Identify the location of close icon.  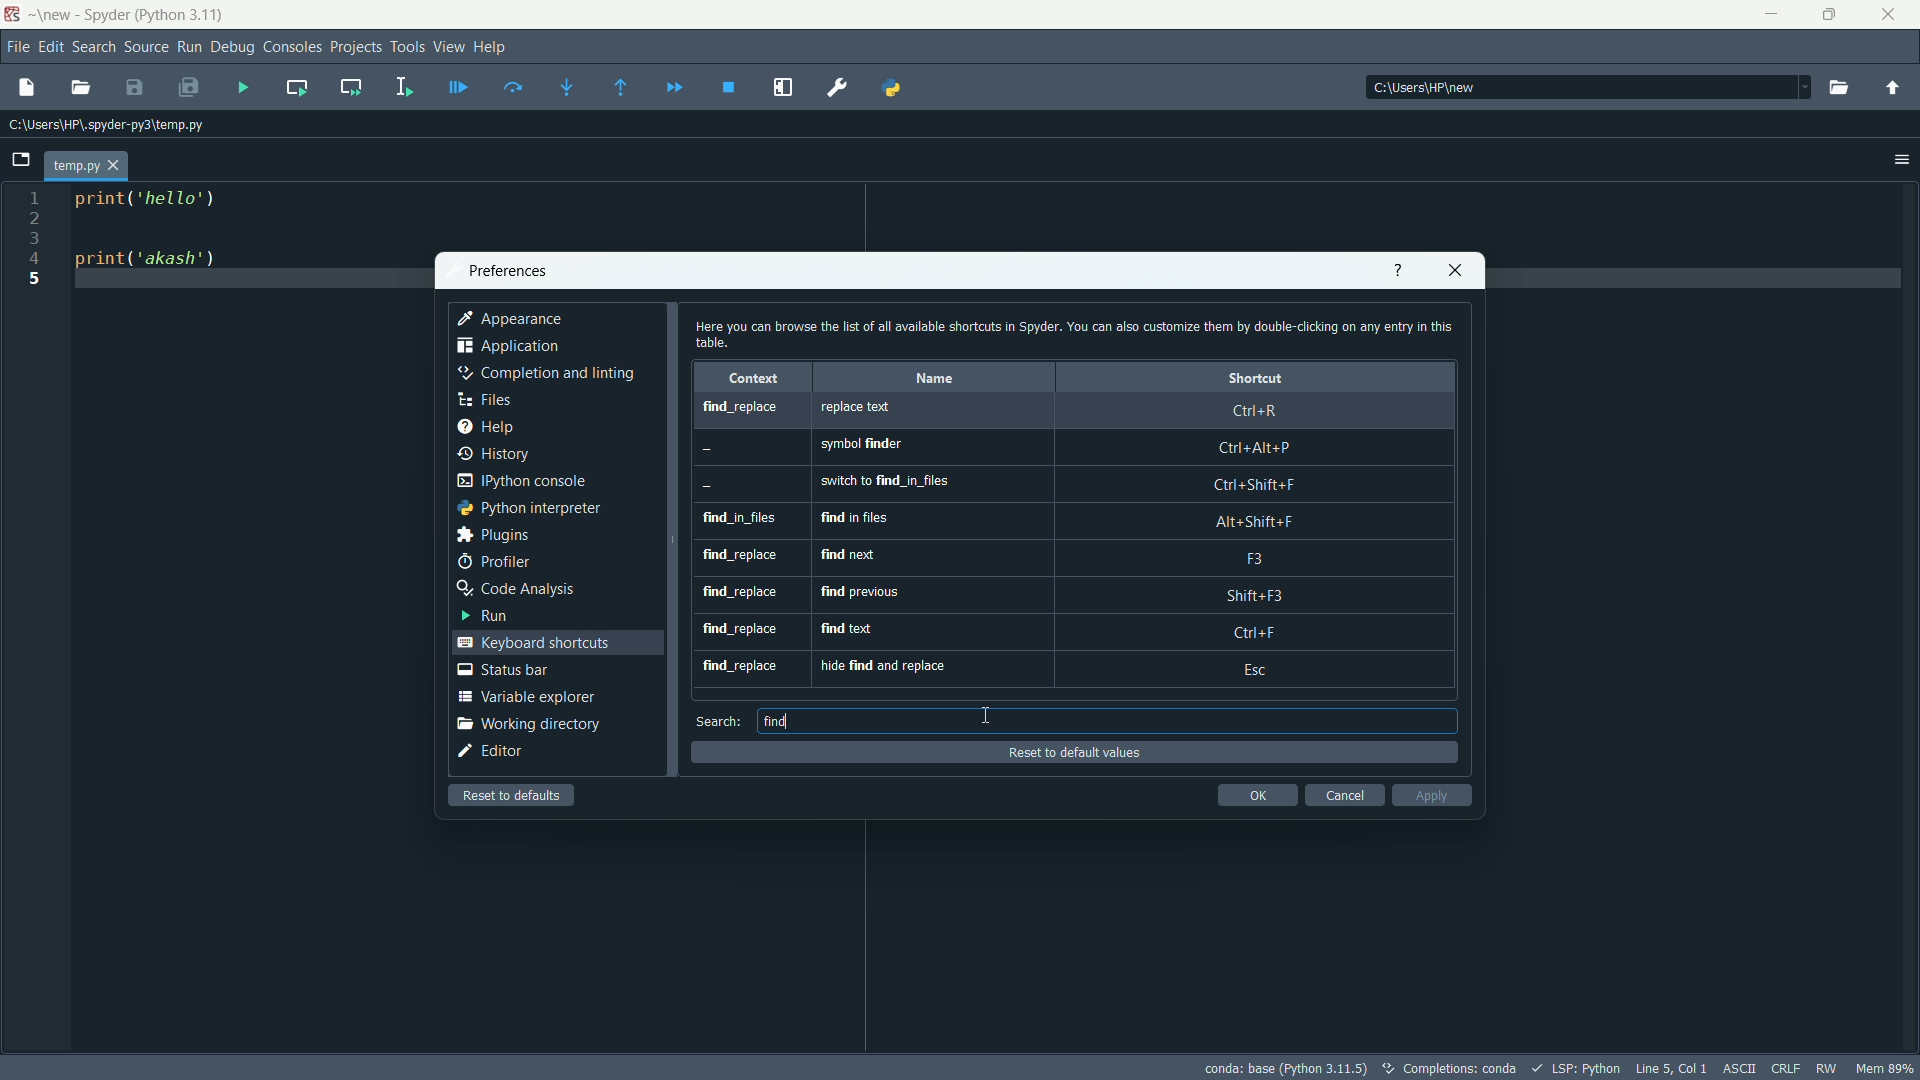
(1456, 272).